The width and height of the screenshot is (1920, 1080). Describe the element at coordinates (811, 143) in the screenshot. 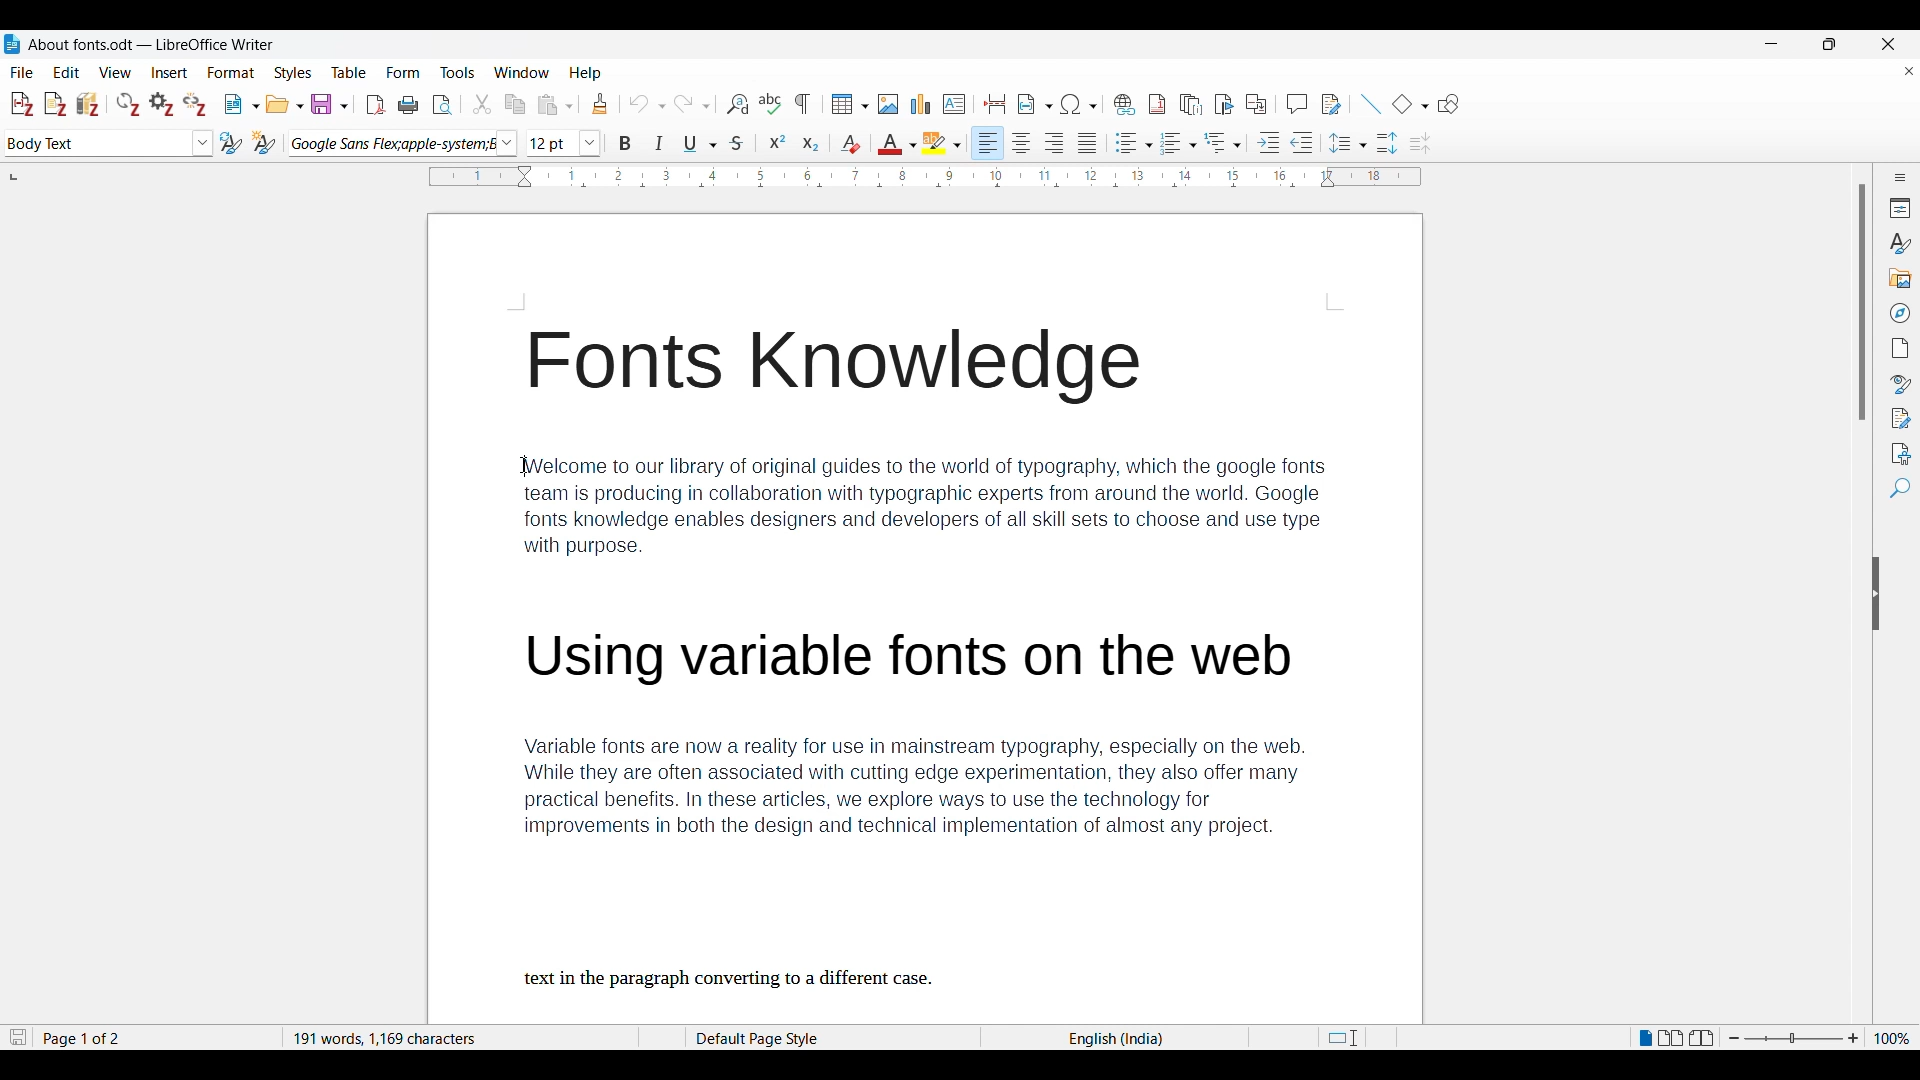

I see `Subscript` at that location.